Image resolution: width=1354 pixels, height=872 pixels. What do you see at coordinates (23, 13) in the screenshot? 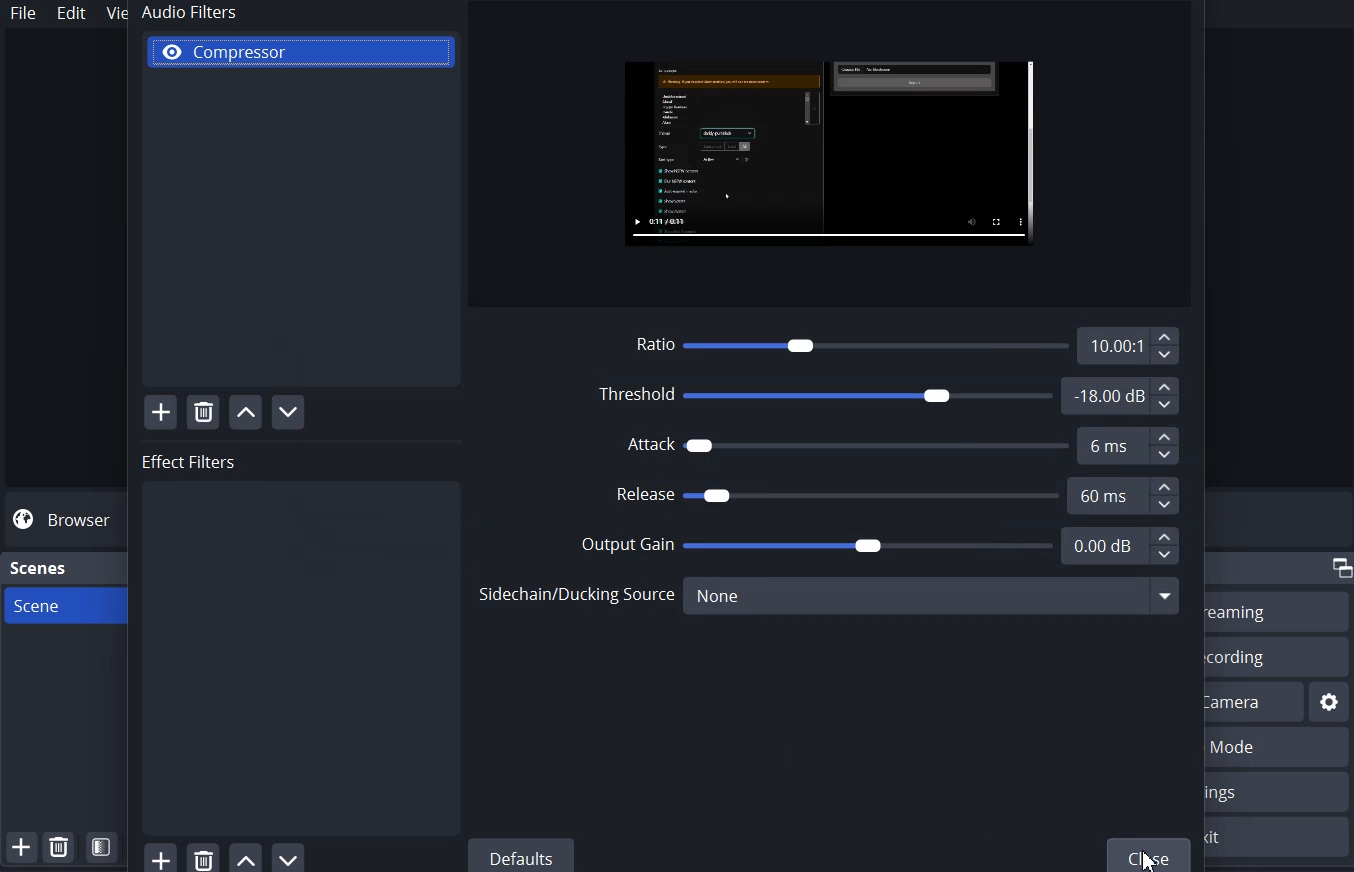
I see `File` at bounding box center [23, 13].